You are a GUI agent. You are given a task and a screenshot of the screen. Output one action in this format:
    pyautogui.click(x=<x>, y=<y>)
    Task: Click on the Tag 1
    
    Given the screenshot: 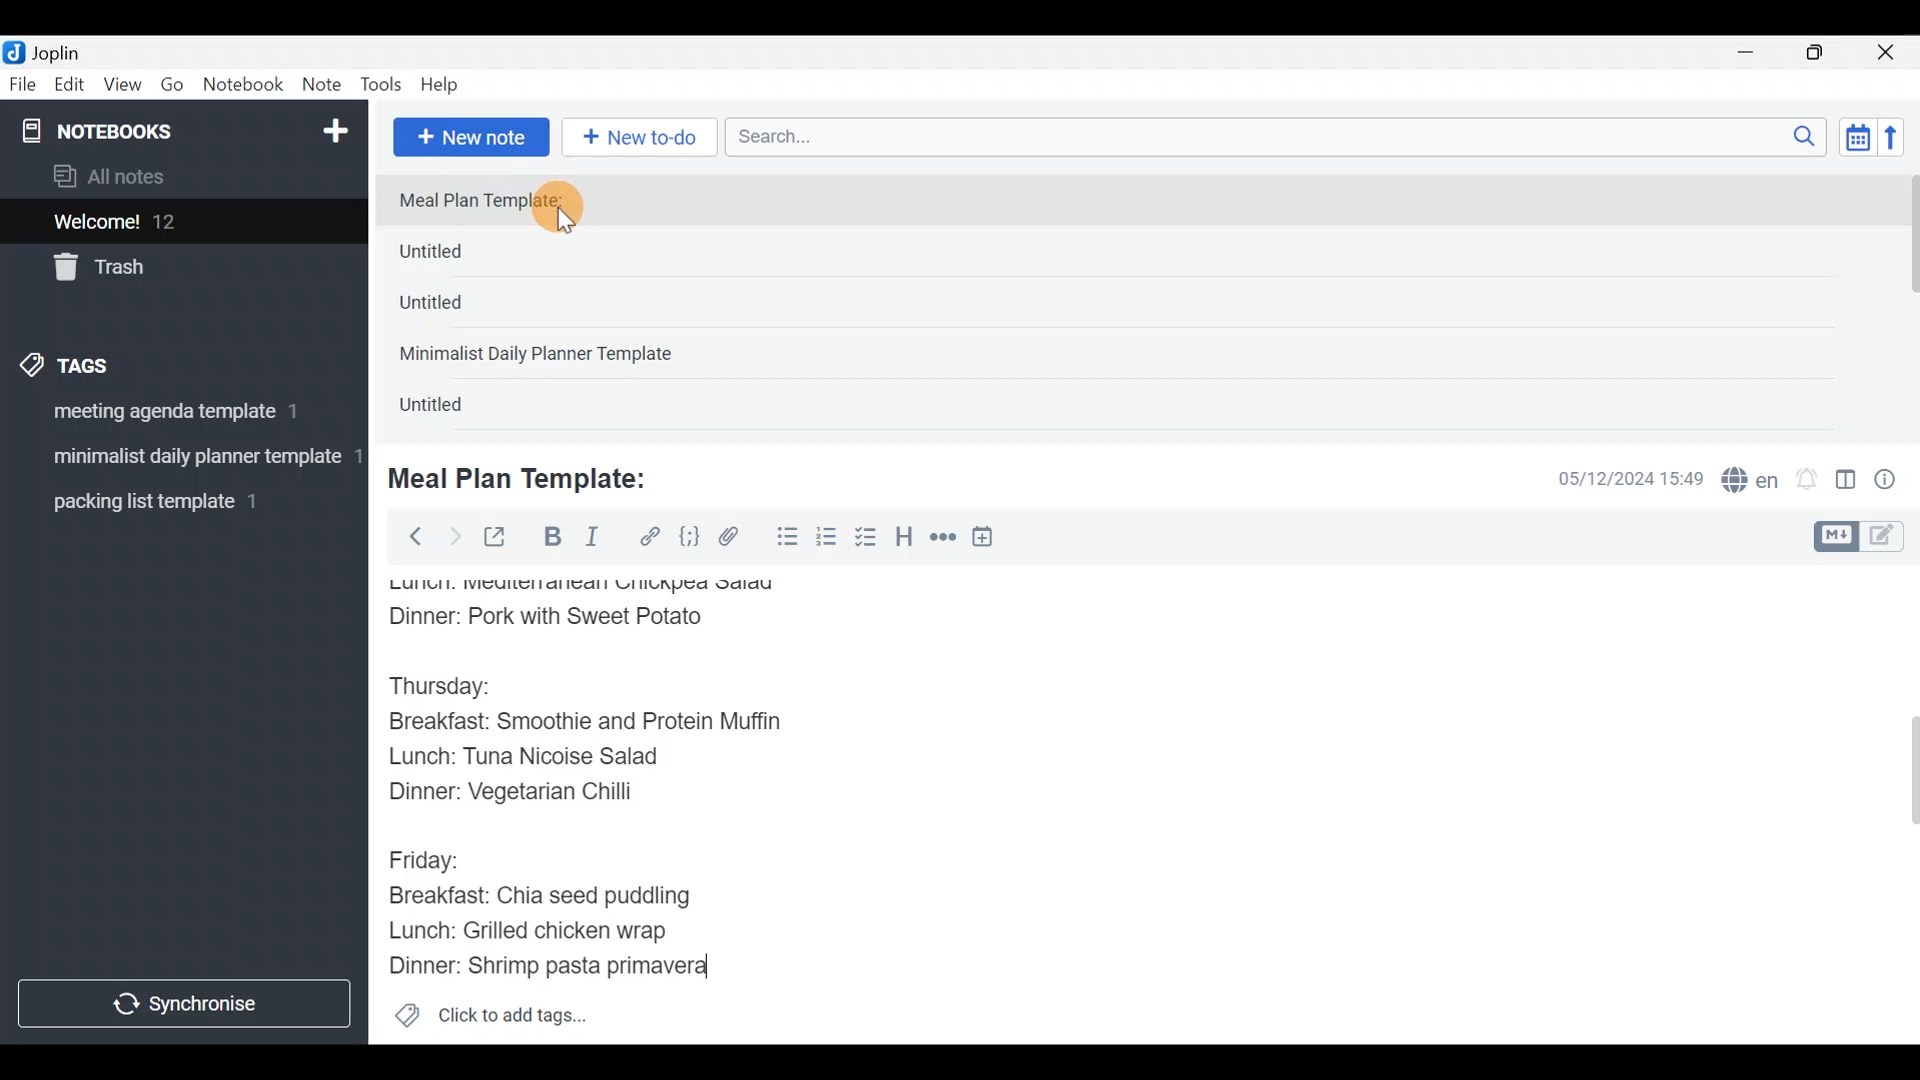 What is the action you would take?
    pyautogui.click(x=178, y=417)
    